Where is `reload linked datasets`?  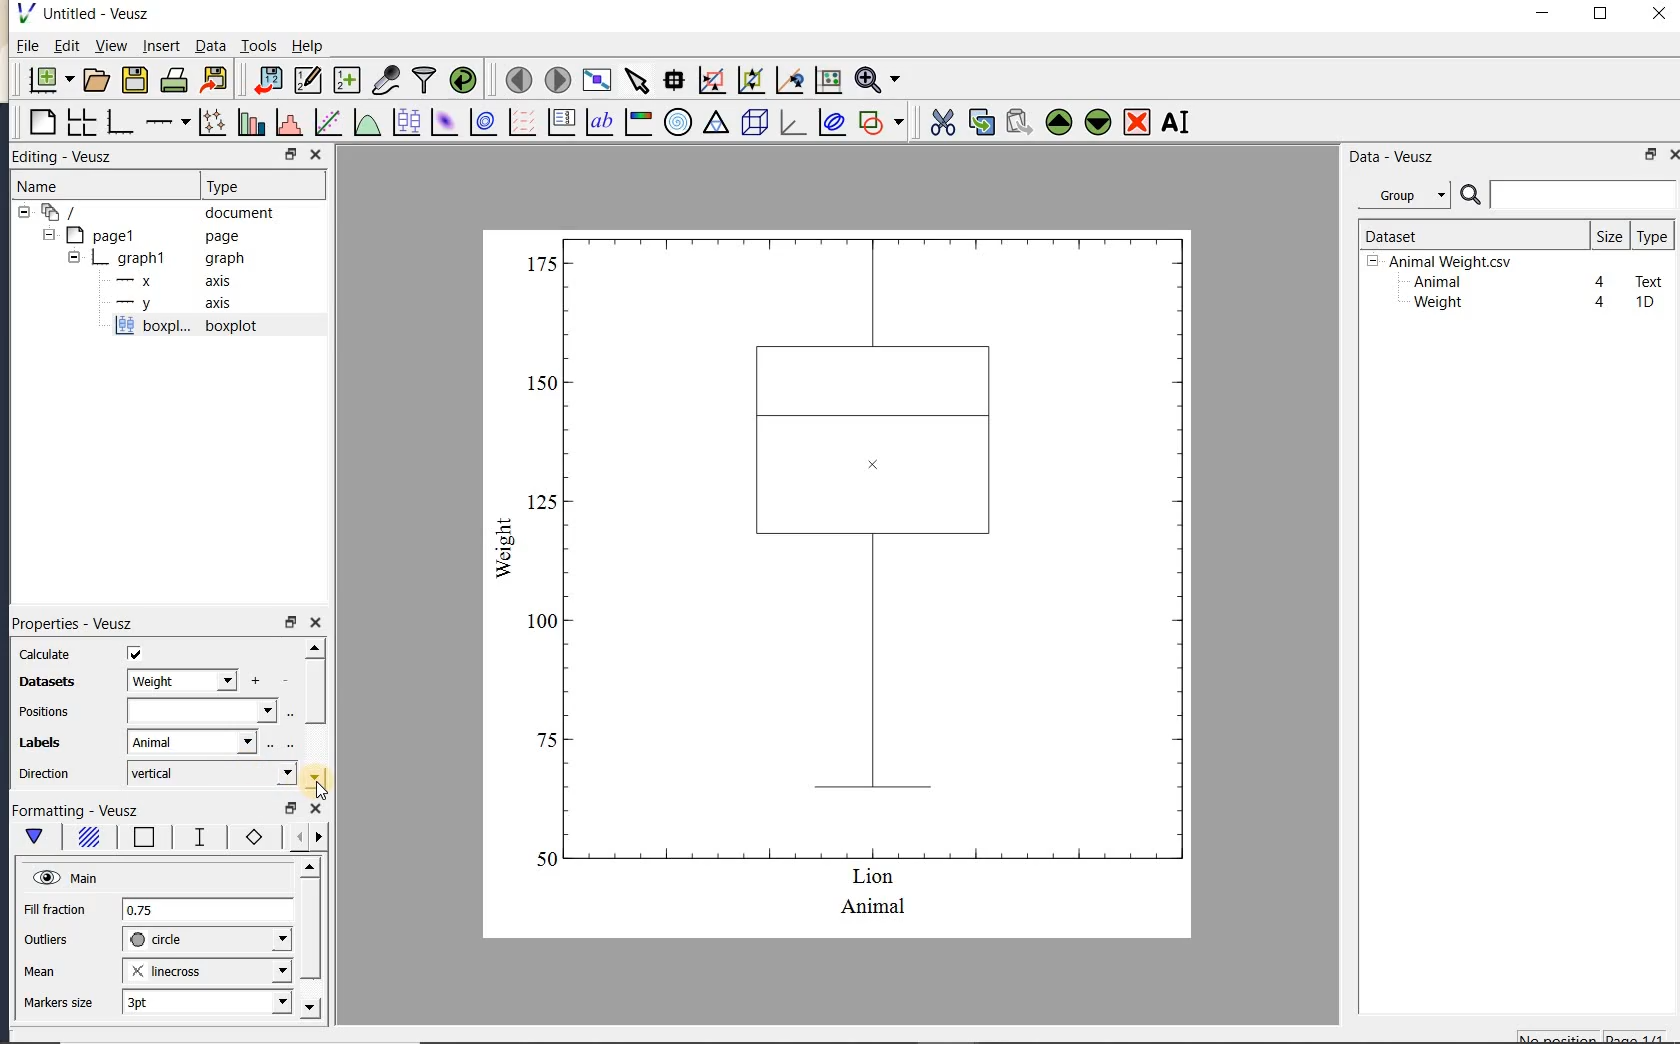
reload linked datasets is located at coordinates (463, 78).